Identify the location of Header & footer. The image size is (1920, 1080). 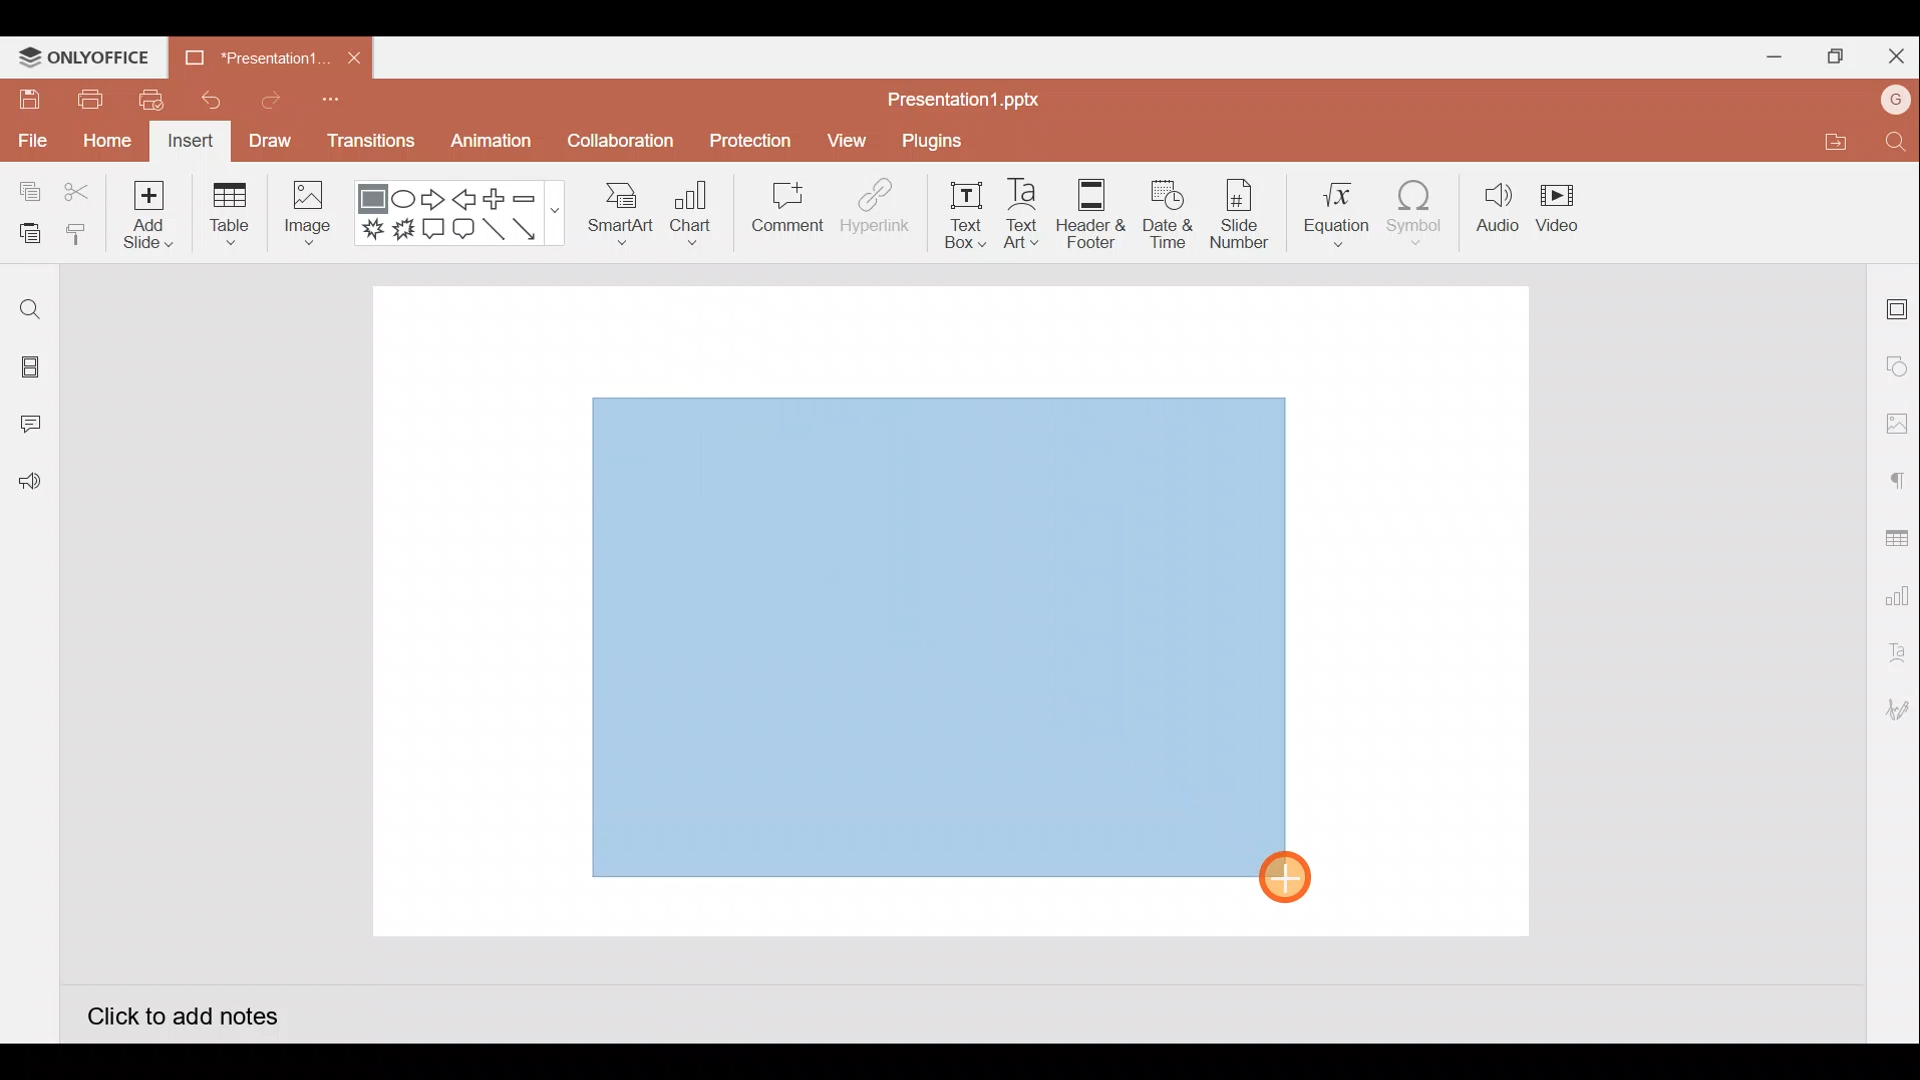
(1092, 208).